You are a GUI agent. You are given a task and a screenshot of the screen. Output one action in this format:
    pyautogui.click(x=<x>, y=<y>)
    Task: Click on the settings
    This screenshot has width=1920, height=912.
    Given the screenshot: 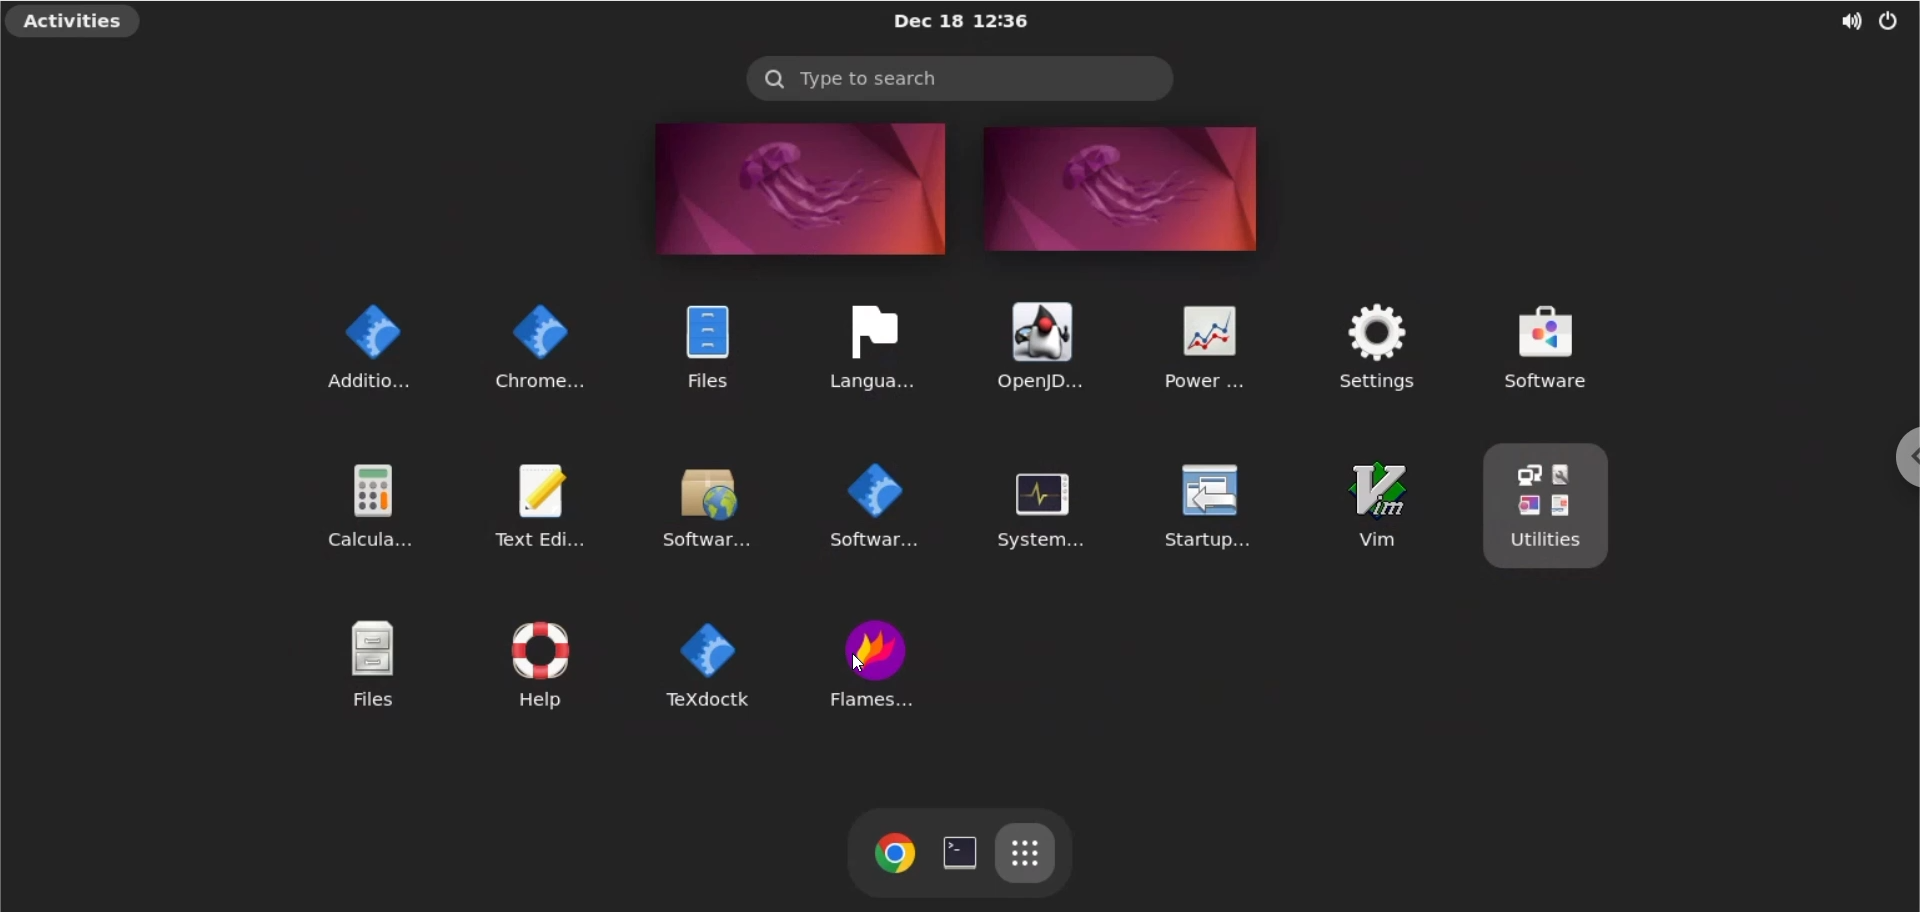 What is the action you would take?
    pyautogui.click(x=1370, y=345)
    